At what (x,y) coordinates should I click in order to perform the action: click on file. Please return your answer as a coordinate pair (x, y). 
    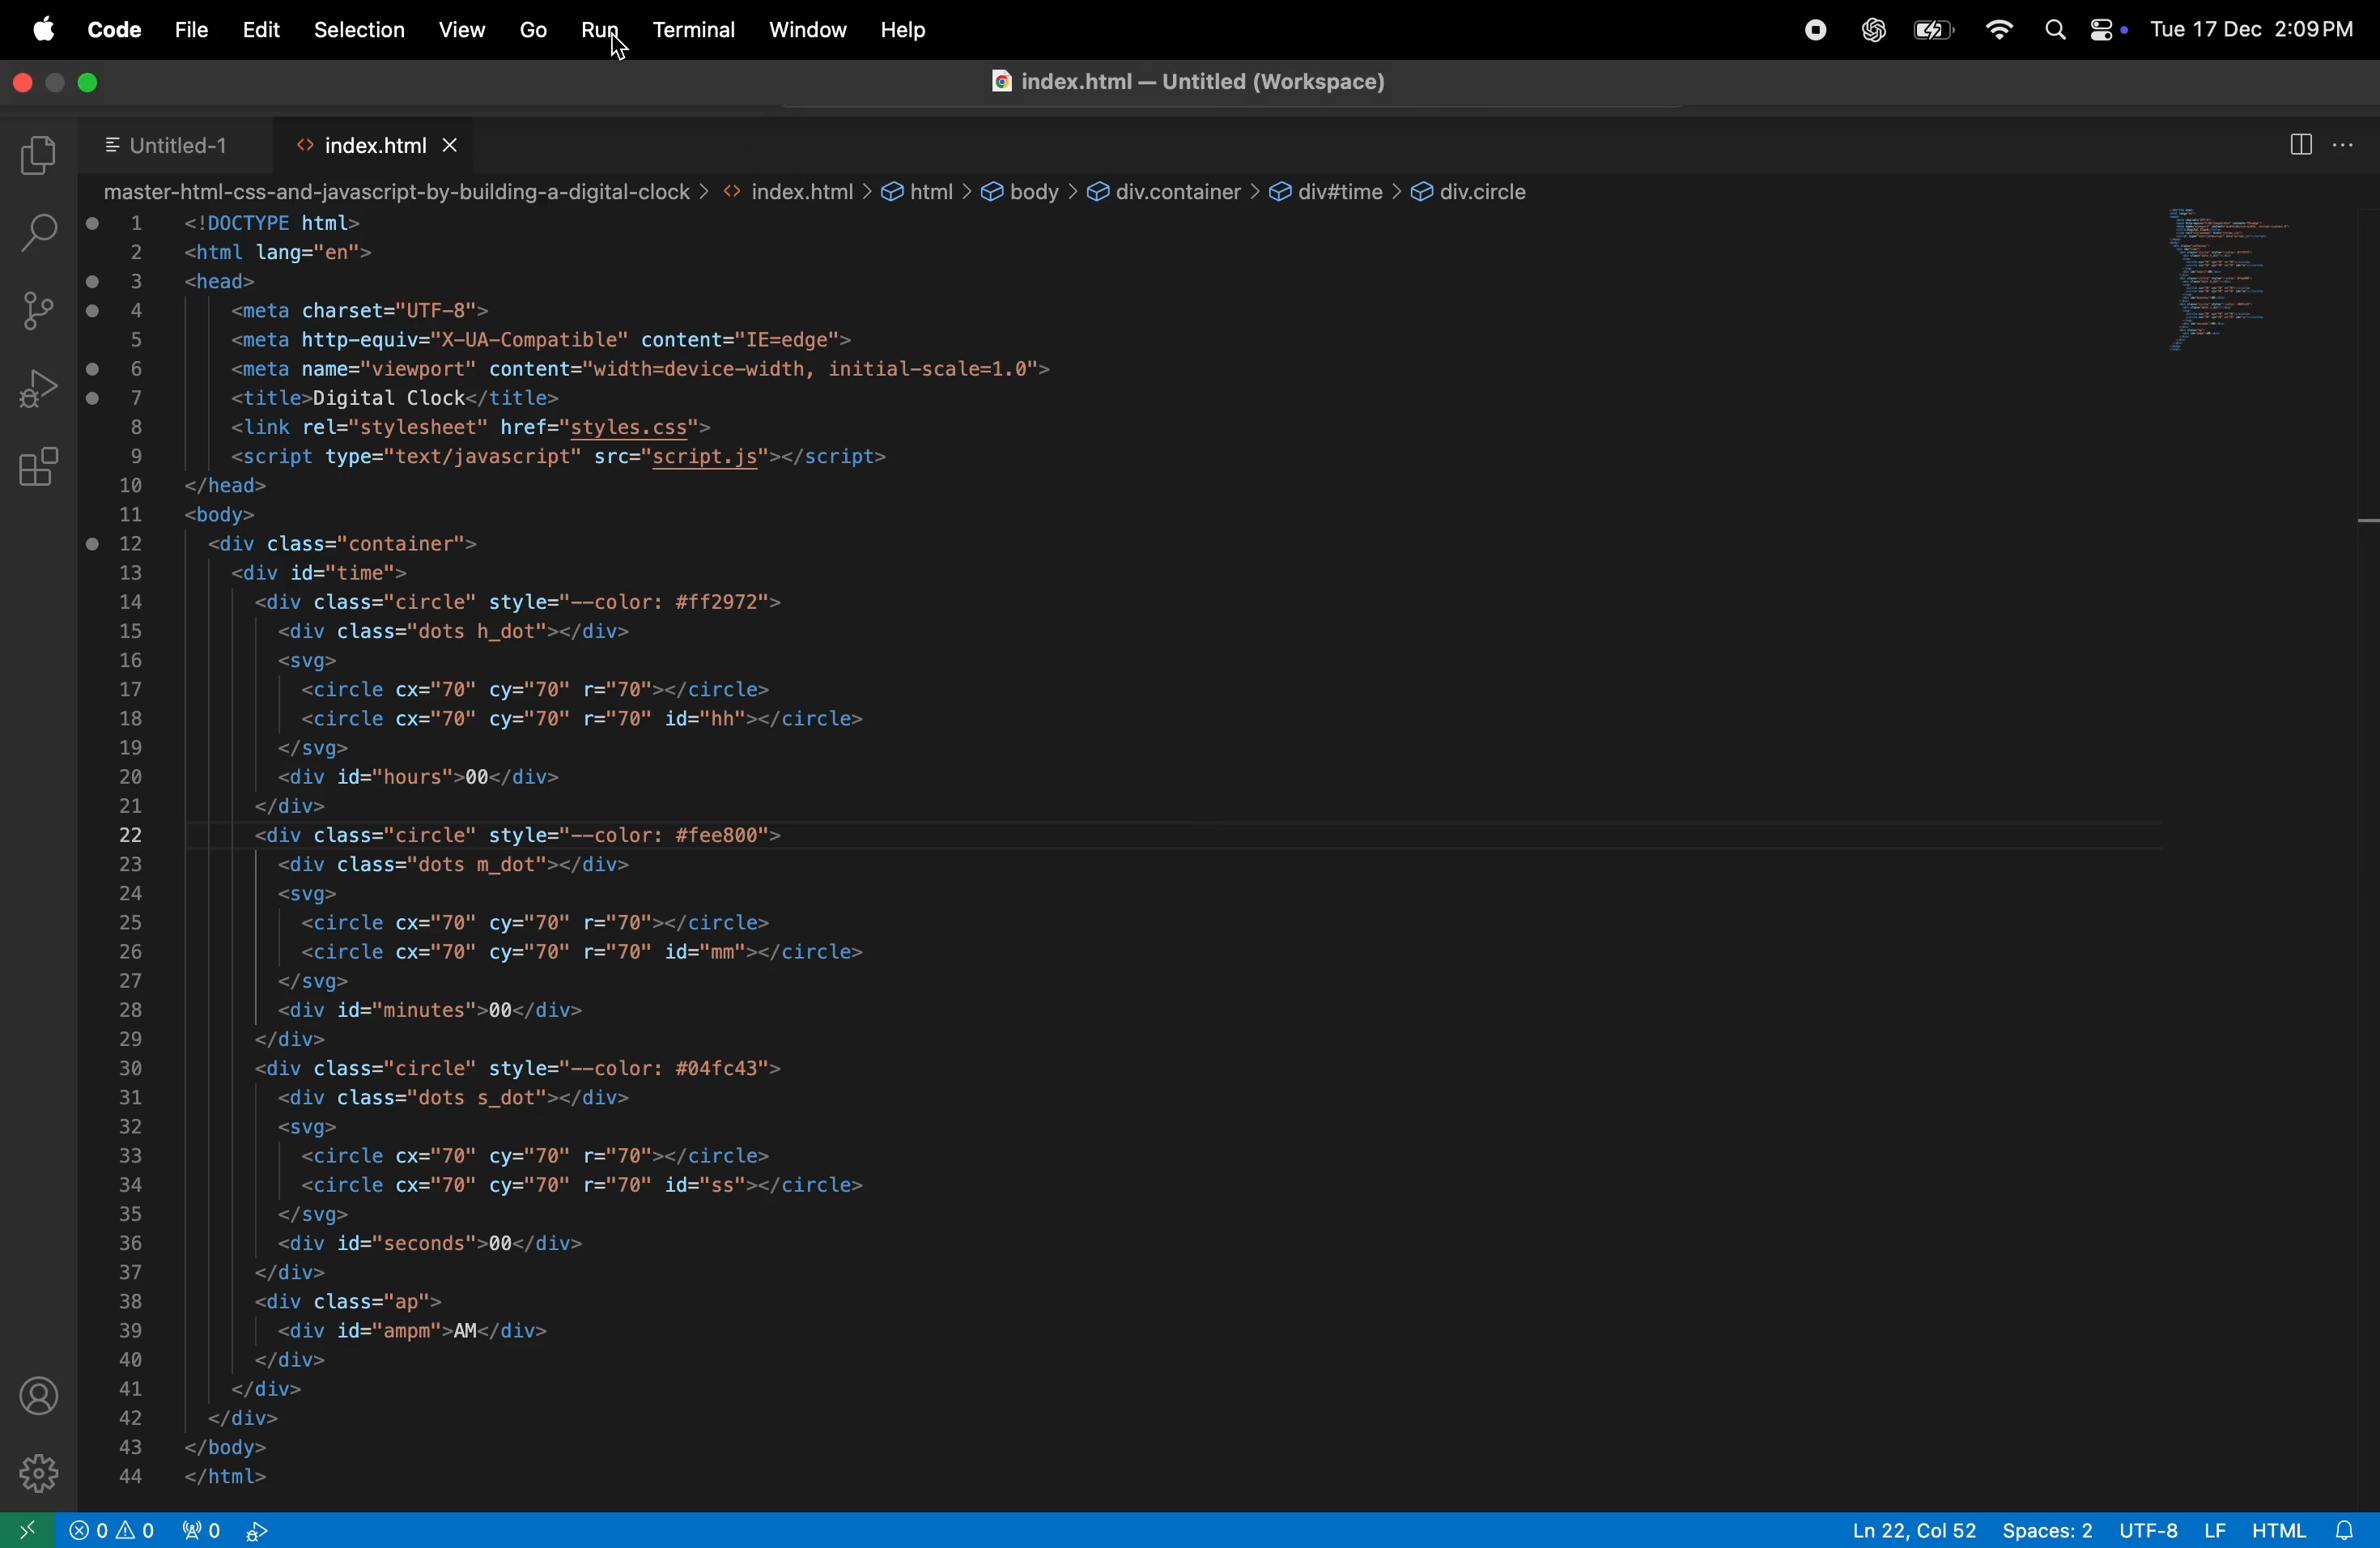
    Looking at the image, I should click on (189, 31).